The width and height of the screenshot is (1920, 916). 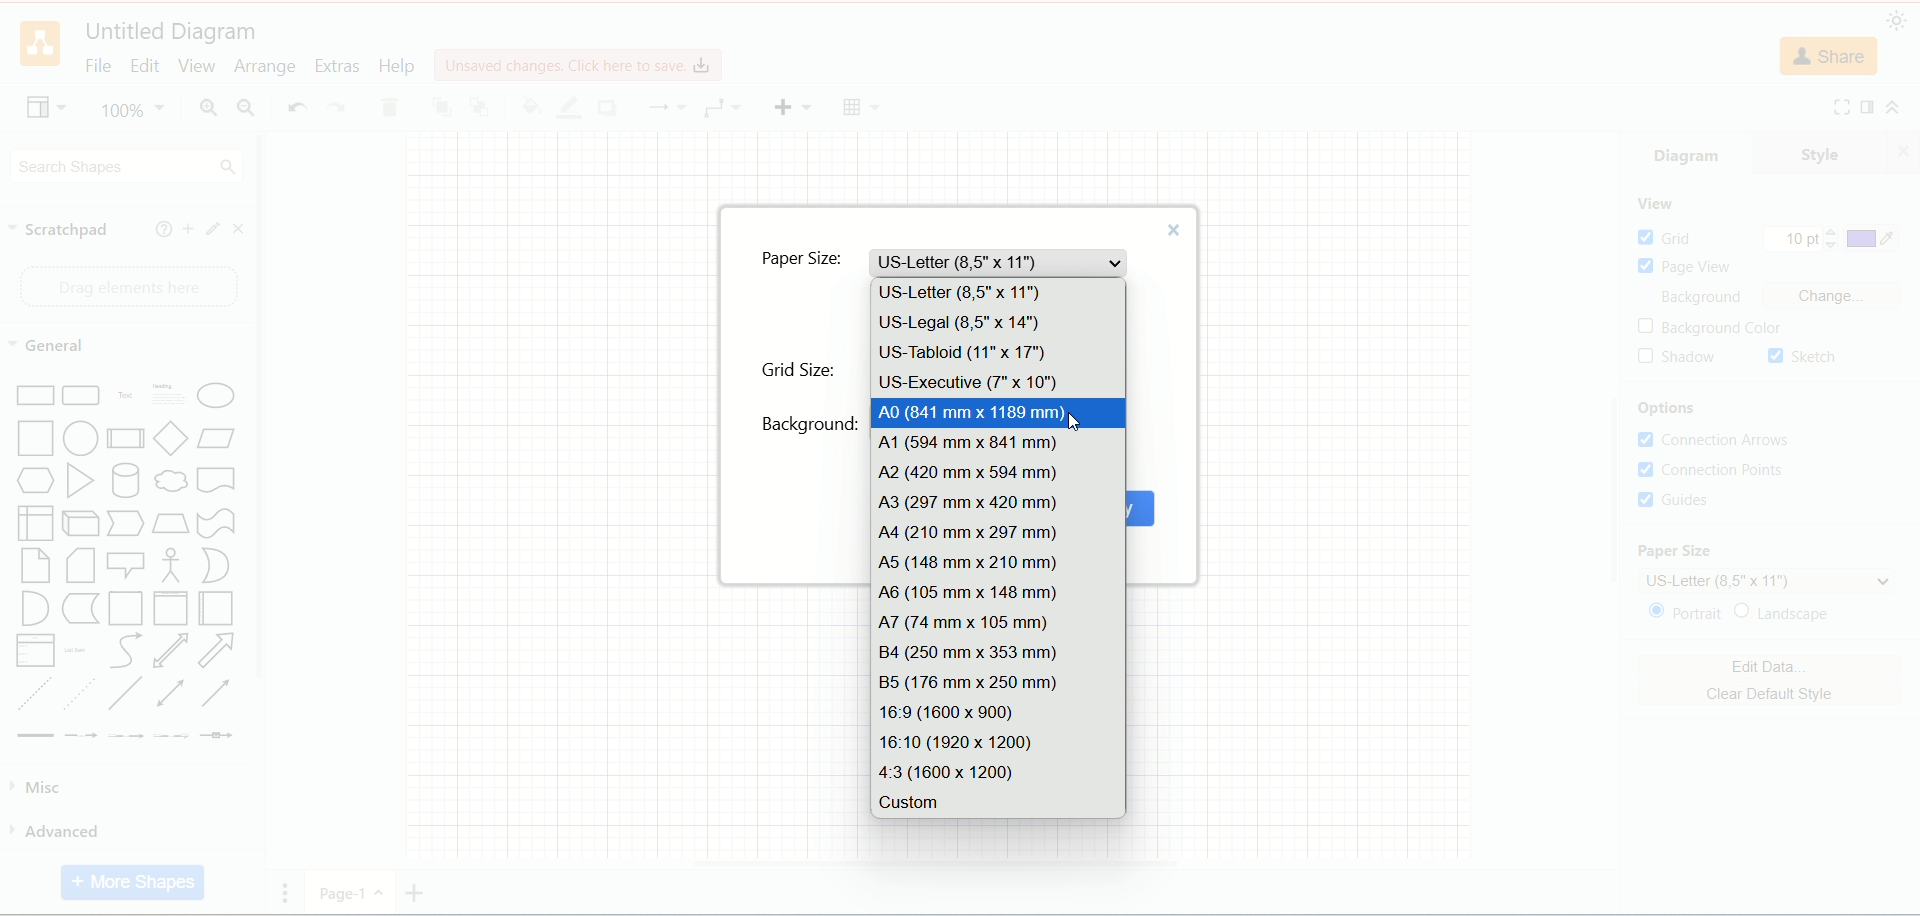 I want to click on Card, so click(x=82, y=568).